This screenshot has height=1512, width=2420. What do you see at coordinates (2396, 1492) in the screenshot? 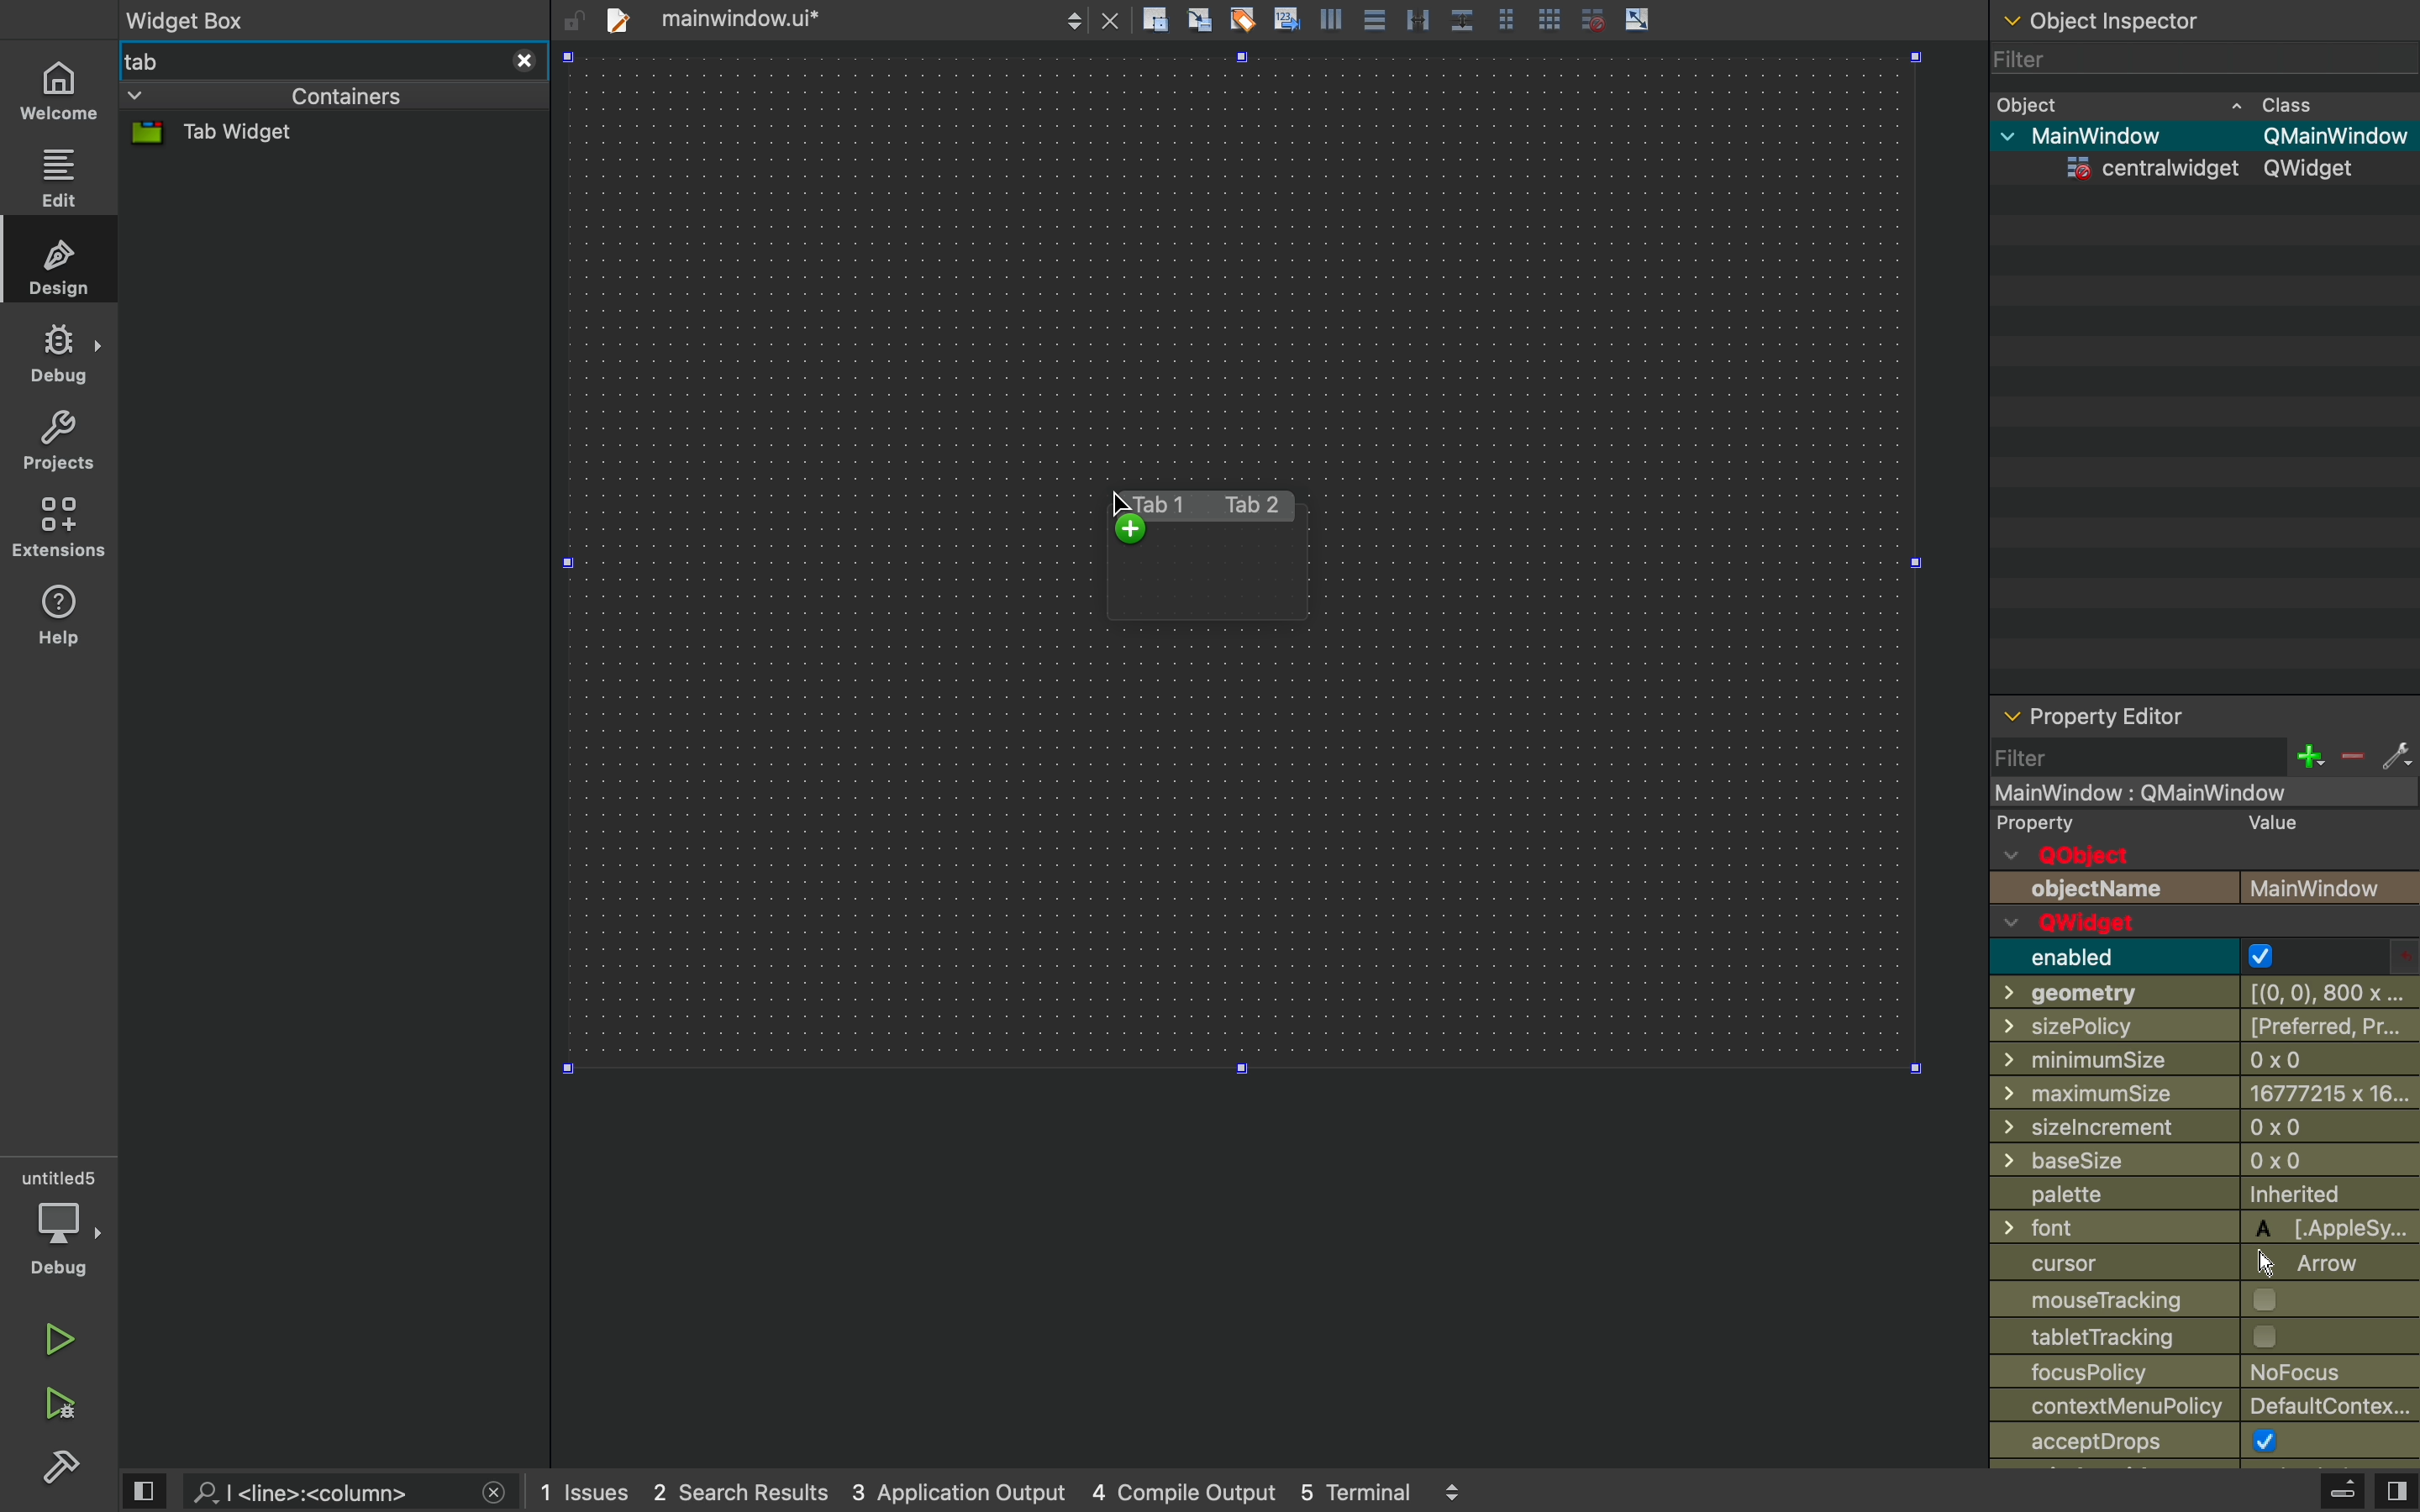
I see `view` at bounding box center [2396, 1492].